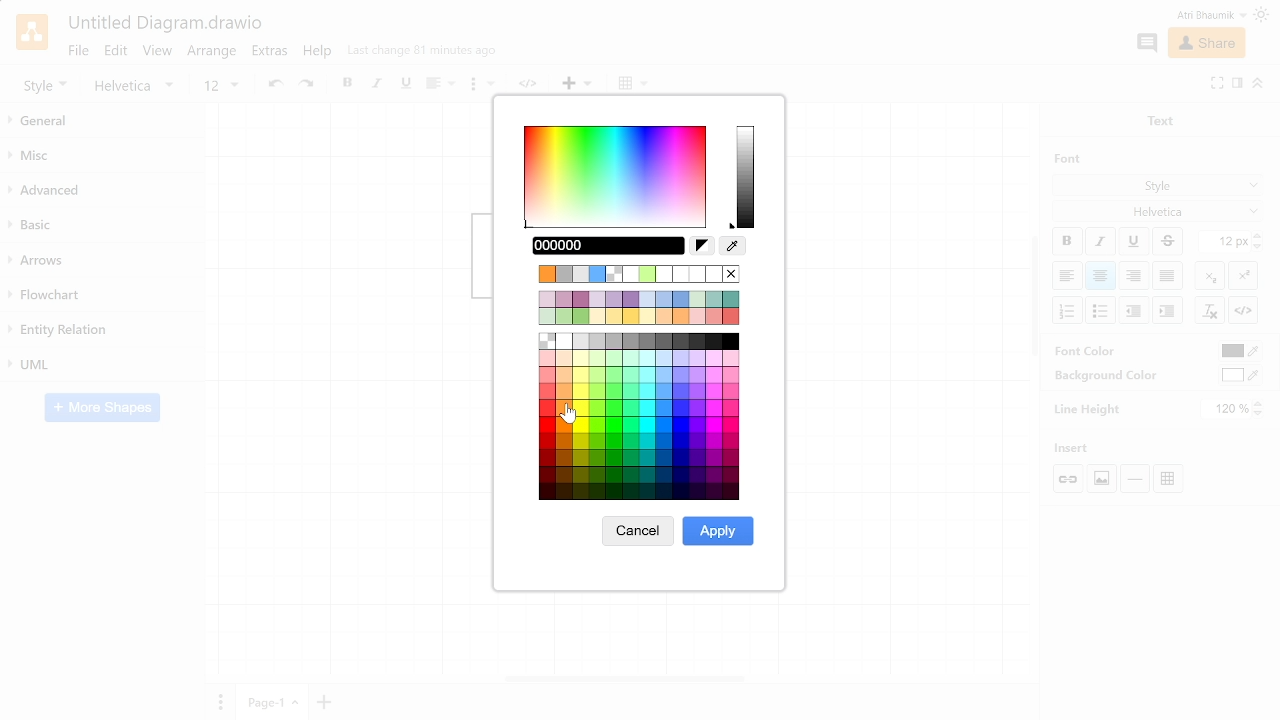  Describe the element at coordinates (1243, 310) in the screenshot. I see `HTML` at that location.